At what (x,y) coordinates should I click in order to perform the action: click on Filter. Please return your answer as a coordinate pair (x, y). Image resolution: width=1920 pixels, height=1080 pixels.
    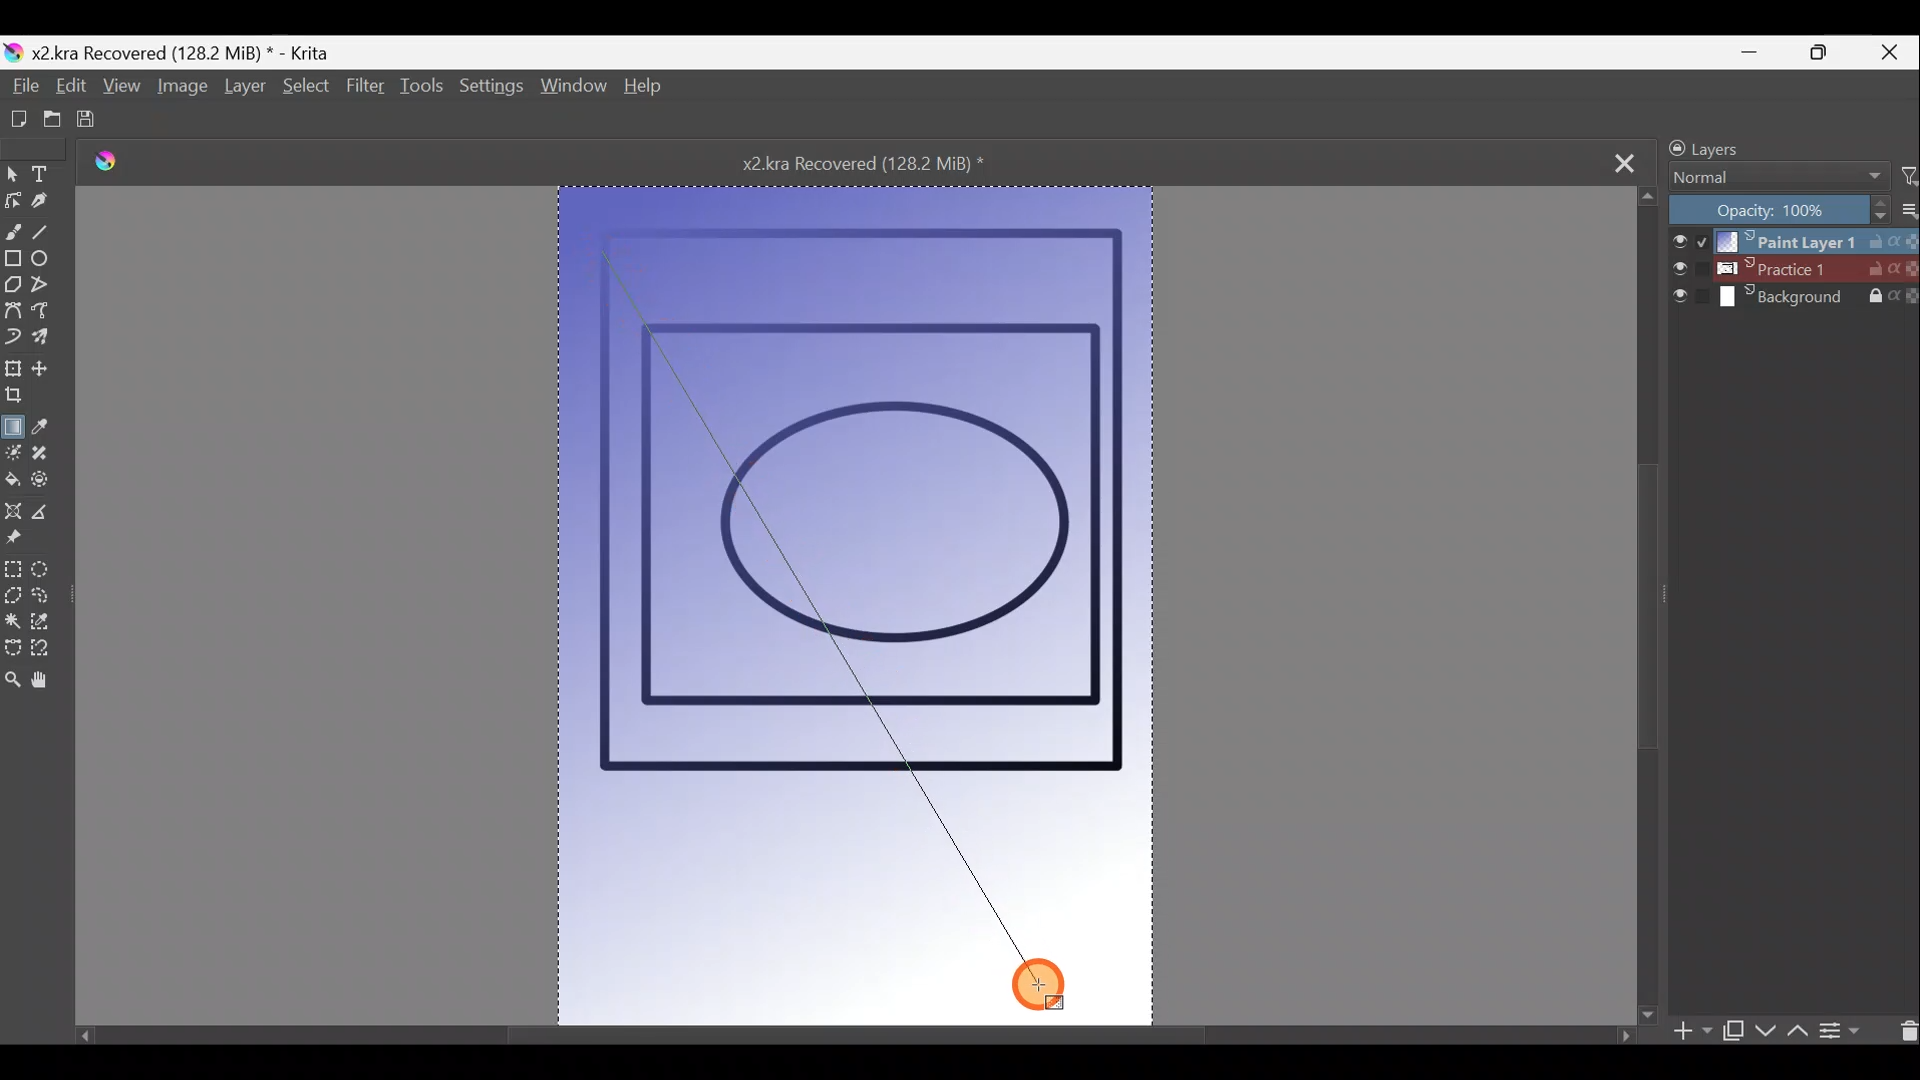
    Looking at the image, I should click on (1908, 177).